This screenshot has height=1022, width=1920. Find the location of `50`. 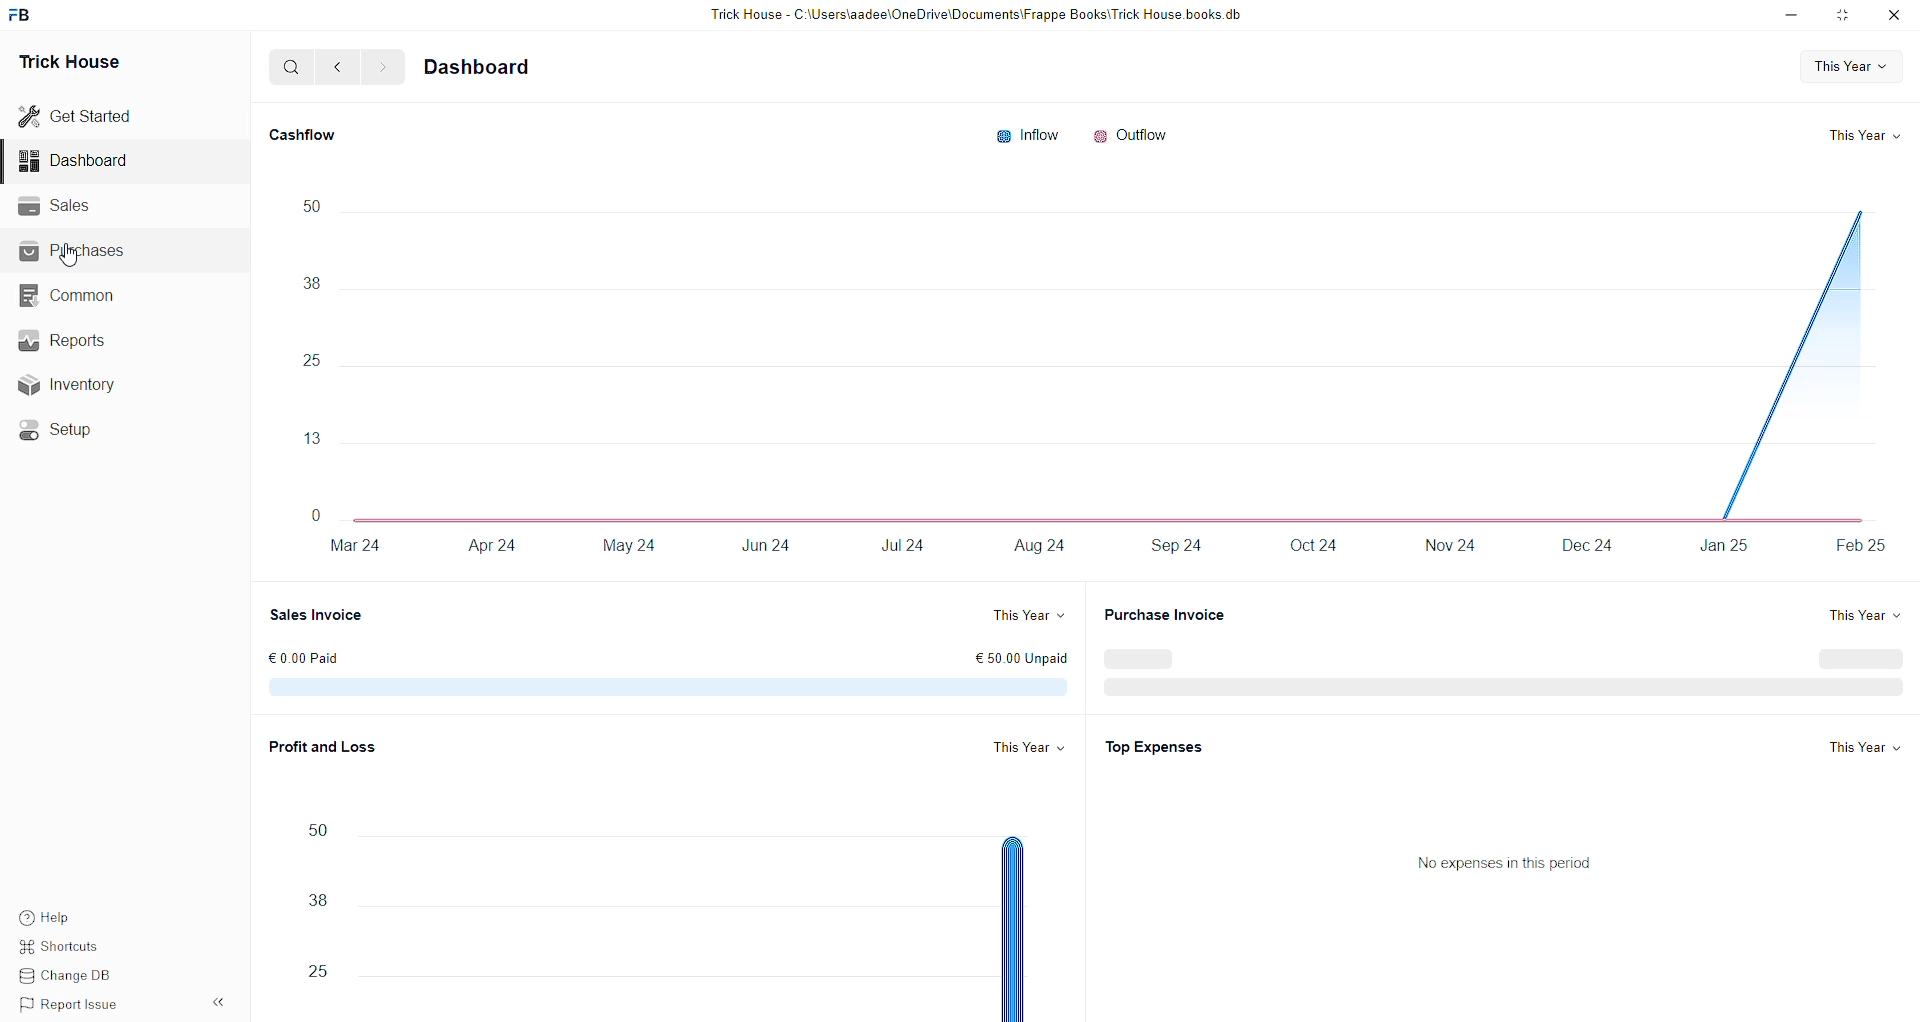

50 is located at coordinates (308, 204).